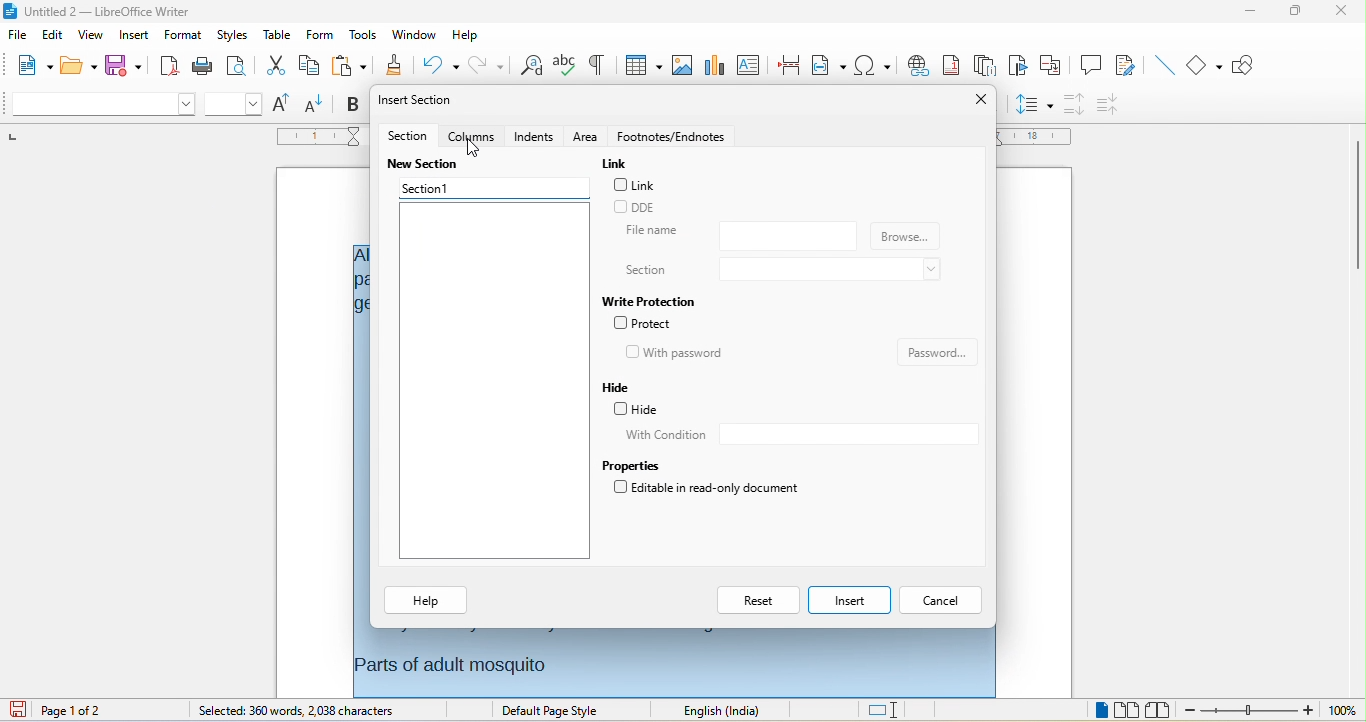 The image size is (1366, 722). I want to click on text language, so click(729, 711).